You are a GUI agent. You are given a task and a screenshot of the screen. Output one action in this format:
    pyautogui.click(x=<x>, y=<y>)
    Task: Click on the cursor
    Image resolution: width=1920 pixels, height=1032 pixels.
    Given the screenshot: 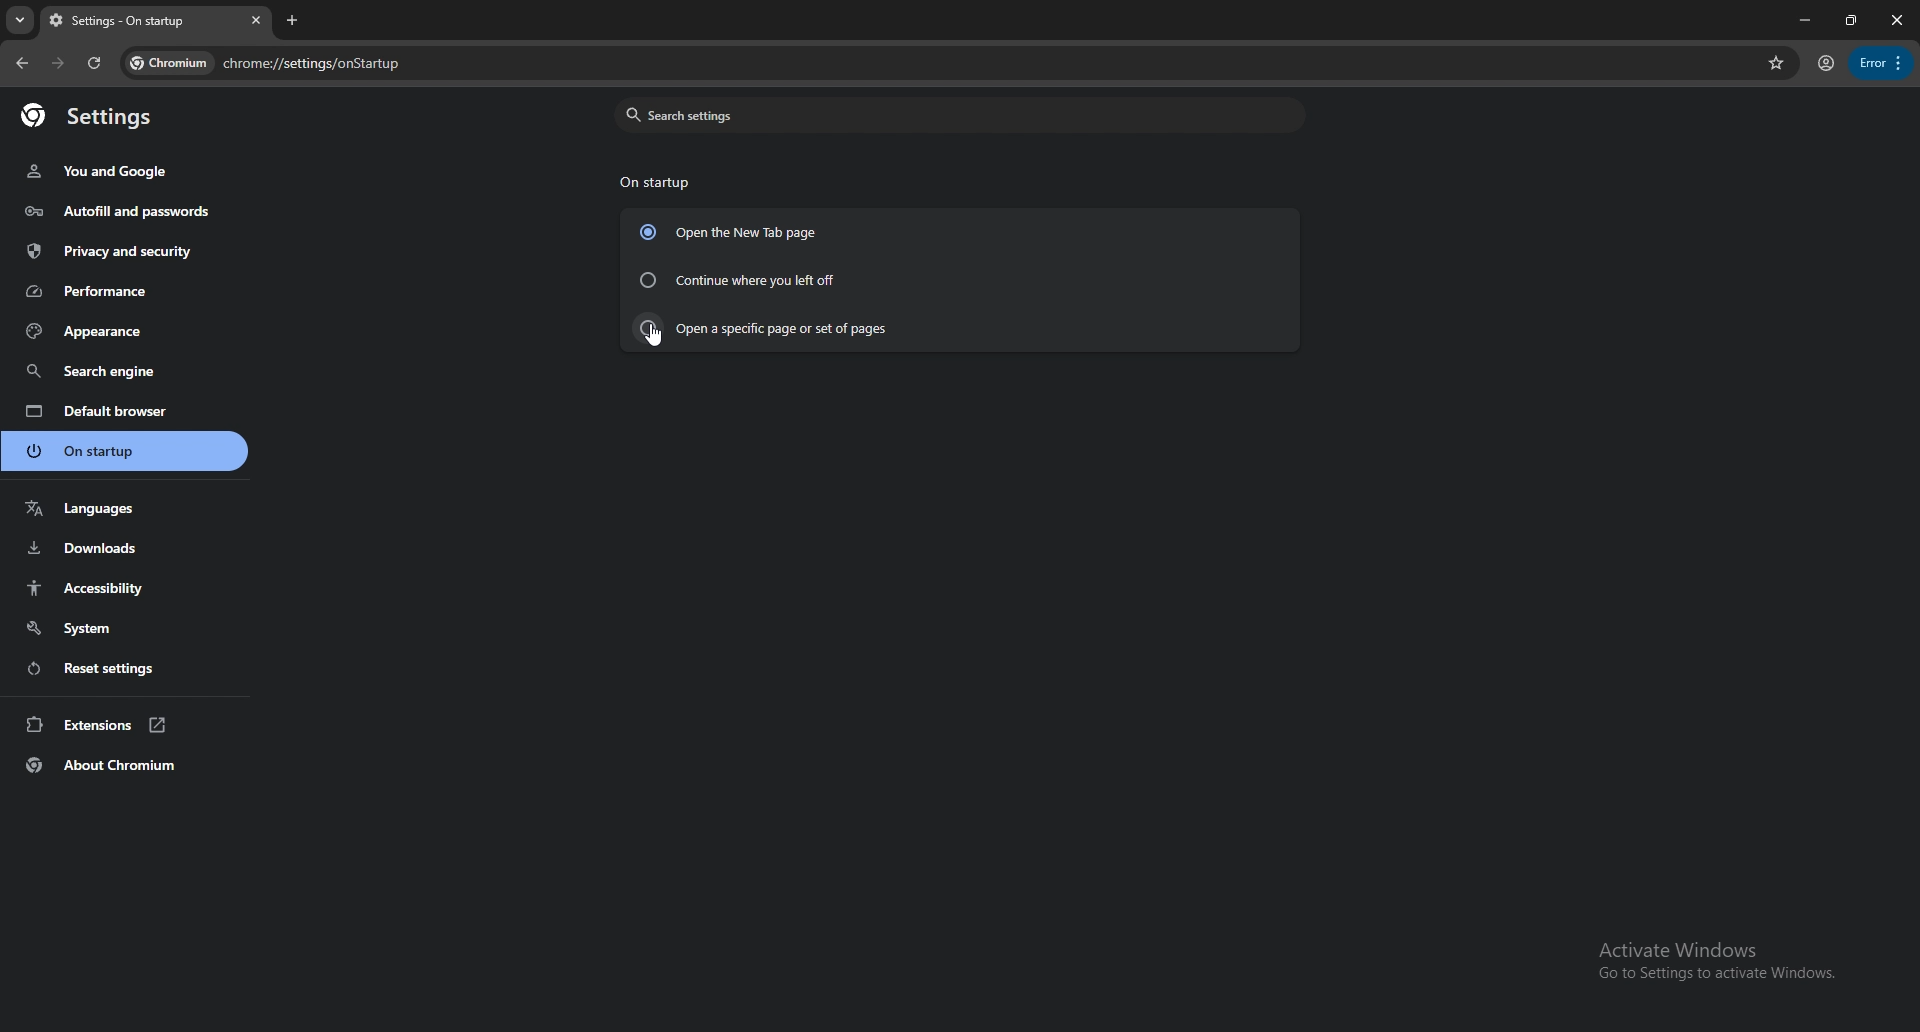 What is the action you would take?
    pyautogui.click(x=652, y=338)
    